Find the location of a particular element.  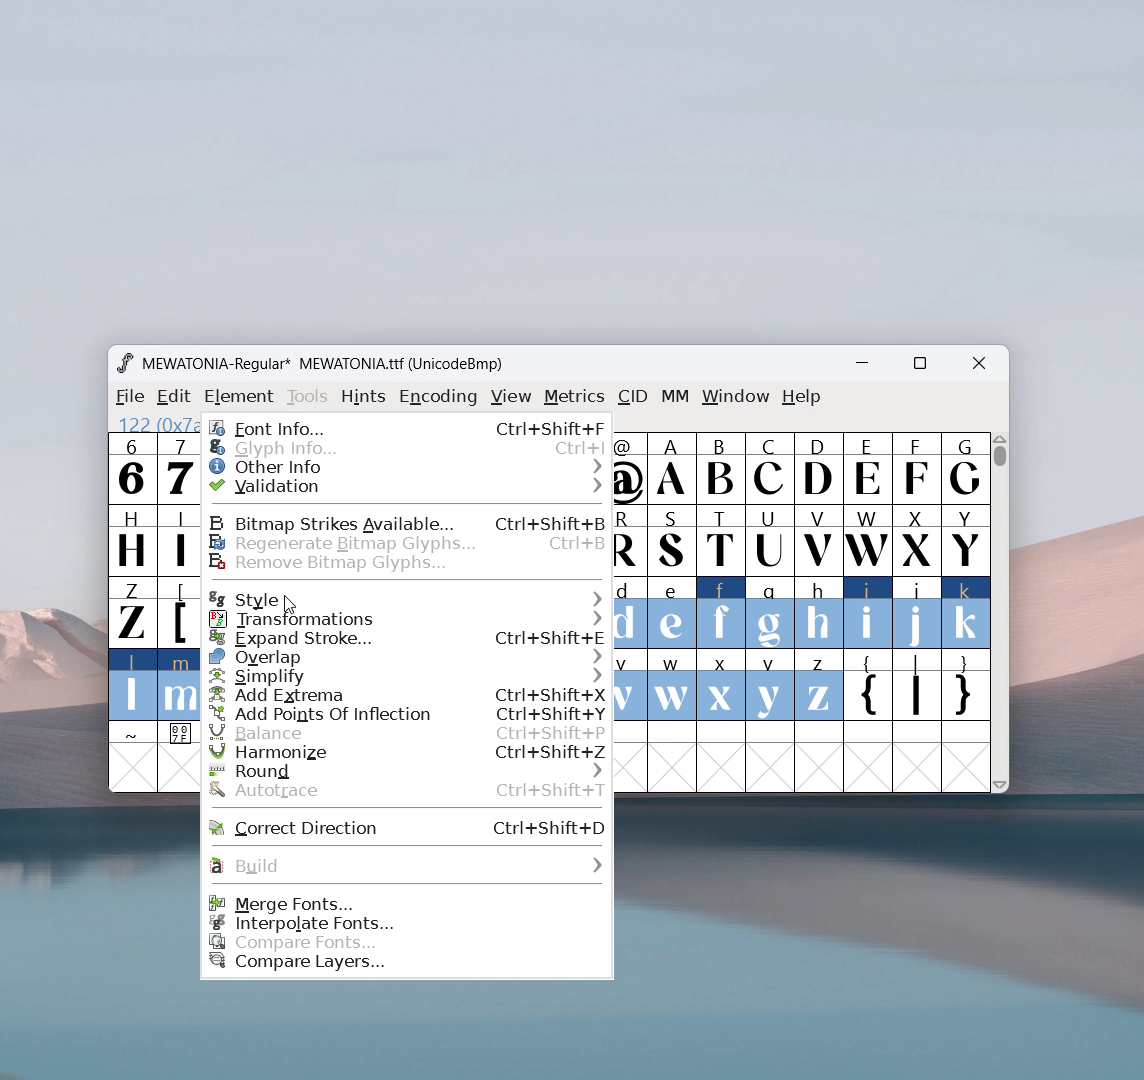

{ is located at coordinates (867, 687).